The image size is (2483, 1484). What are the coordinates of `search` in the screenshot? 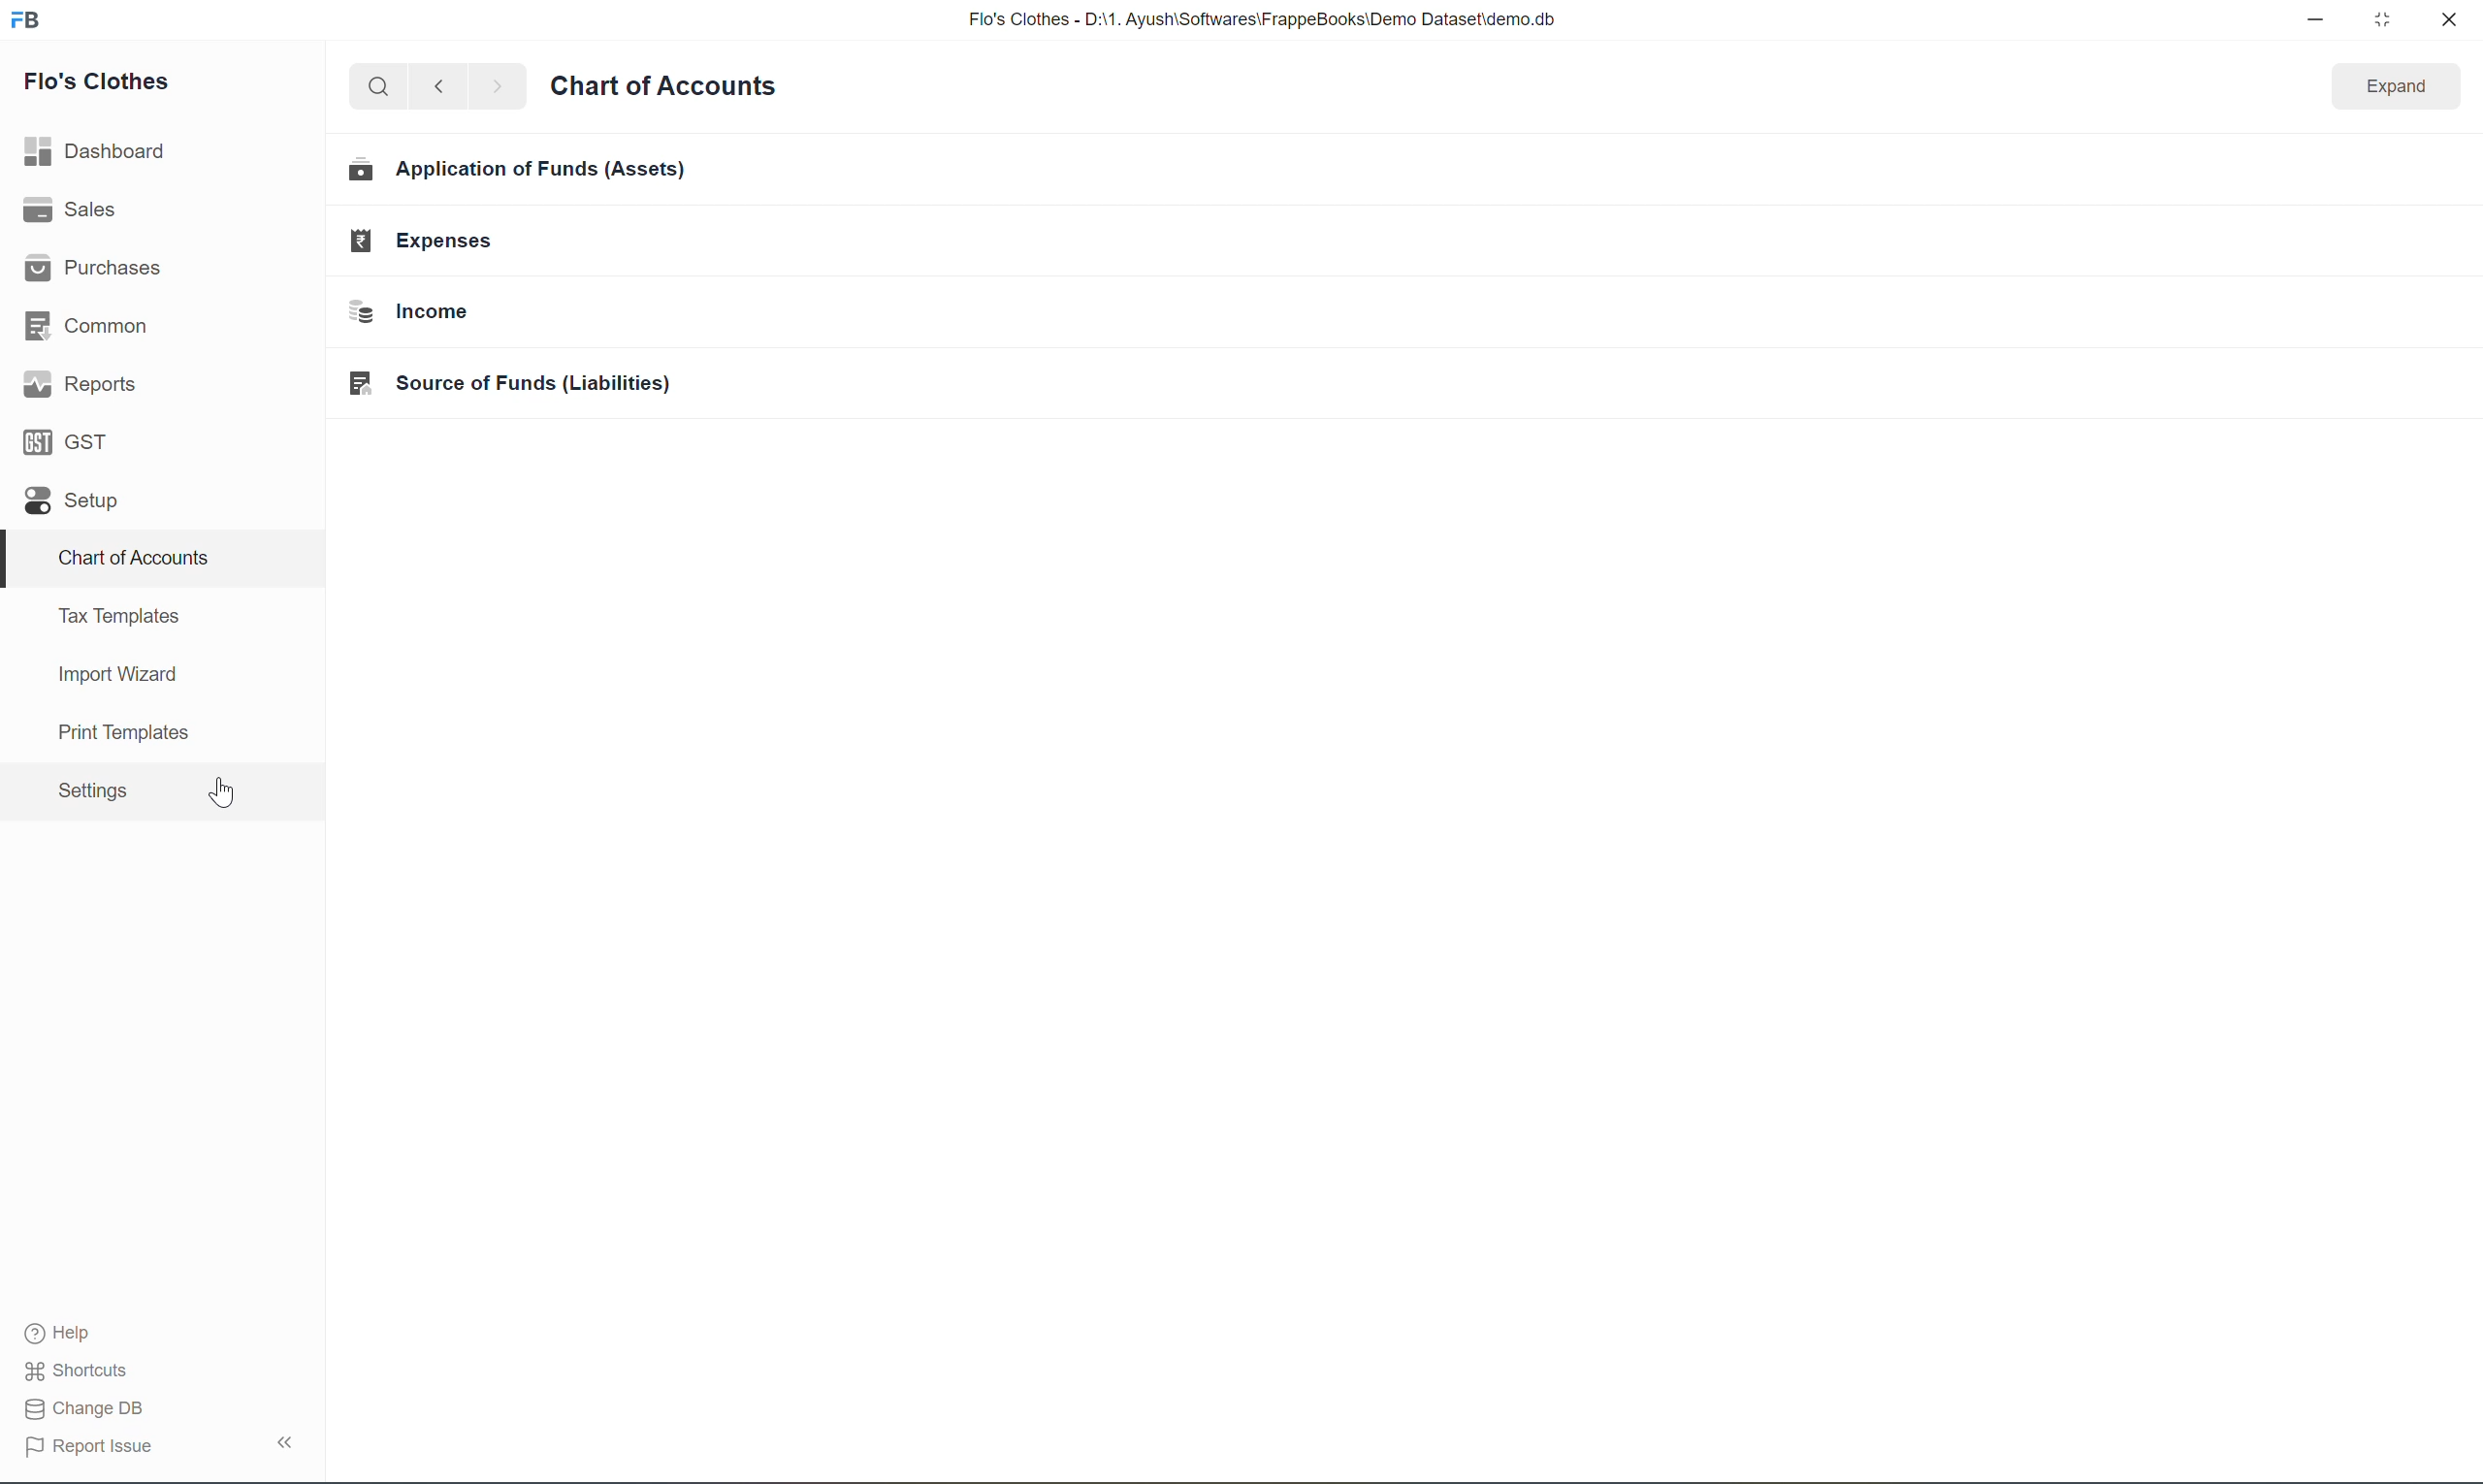 It's located at (381, 87).